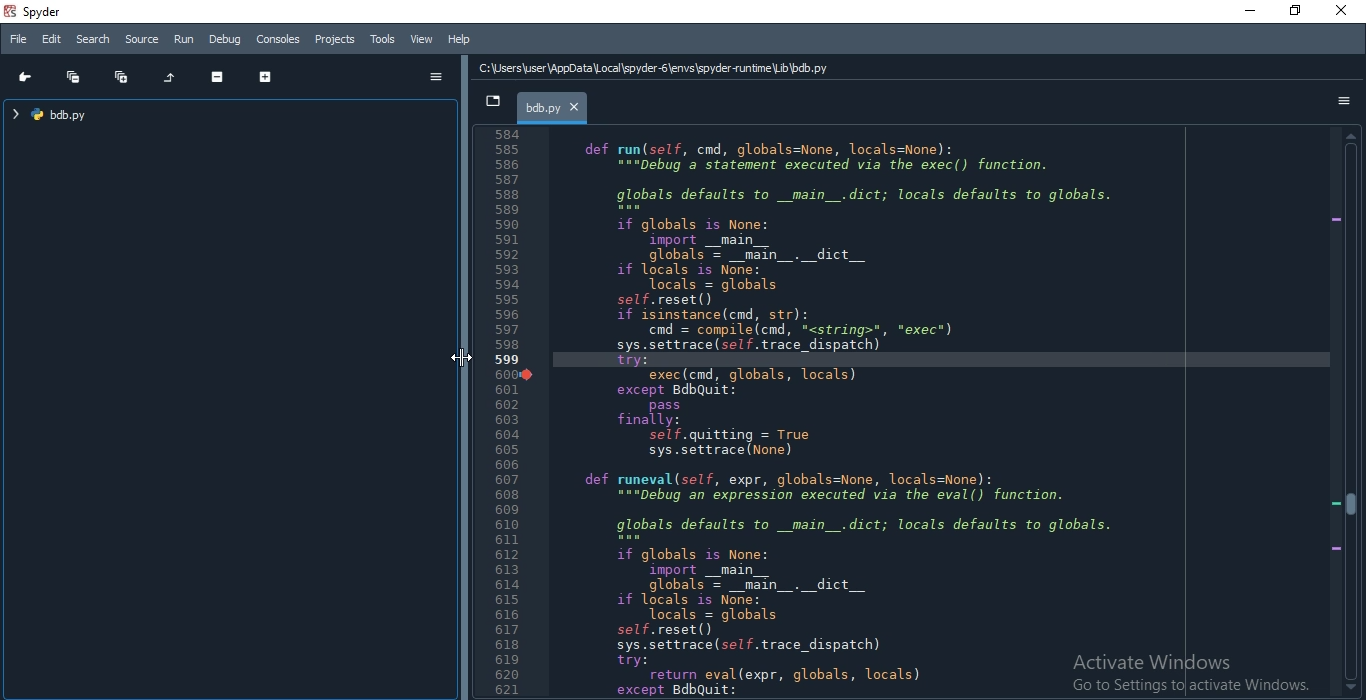 The width and height of the screenshot is (1366, 700). Describe the element at coordinates (552, 107) in the screenshot. I see `bdb.py` at that location.